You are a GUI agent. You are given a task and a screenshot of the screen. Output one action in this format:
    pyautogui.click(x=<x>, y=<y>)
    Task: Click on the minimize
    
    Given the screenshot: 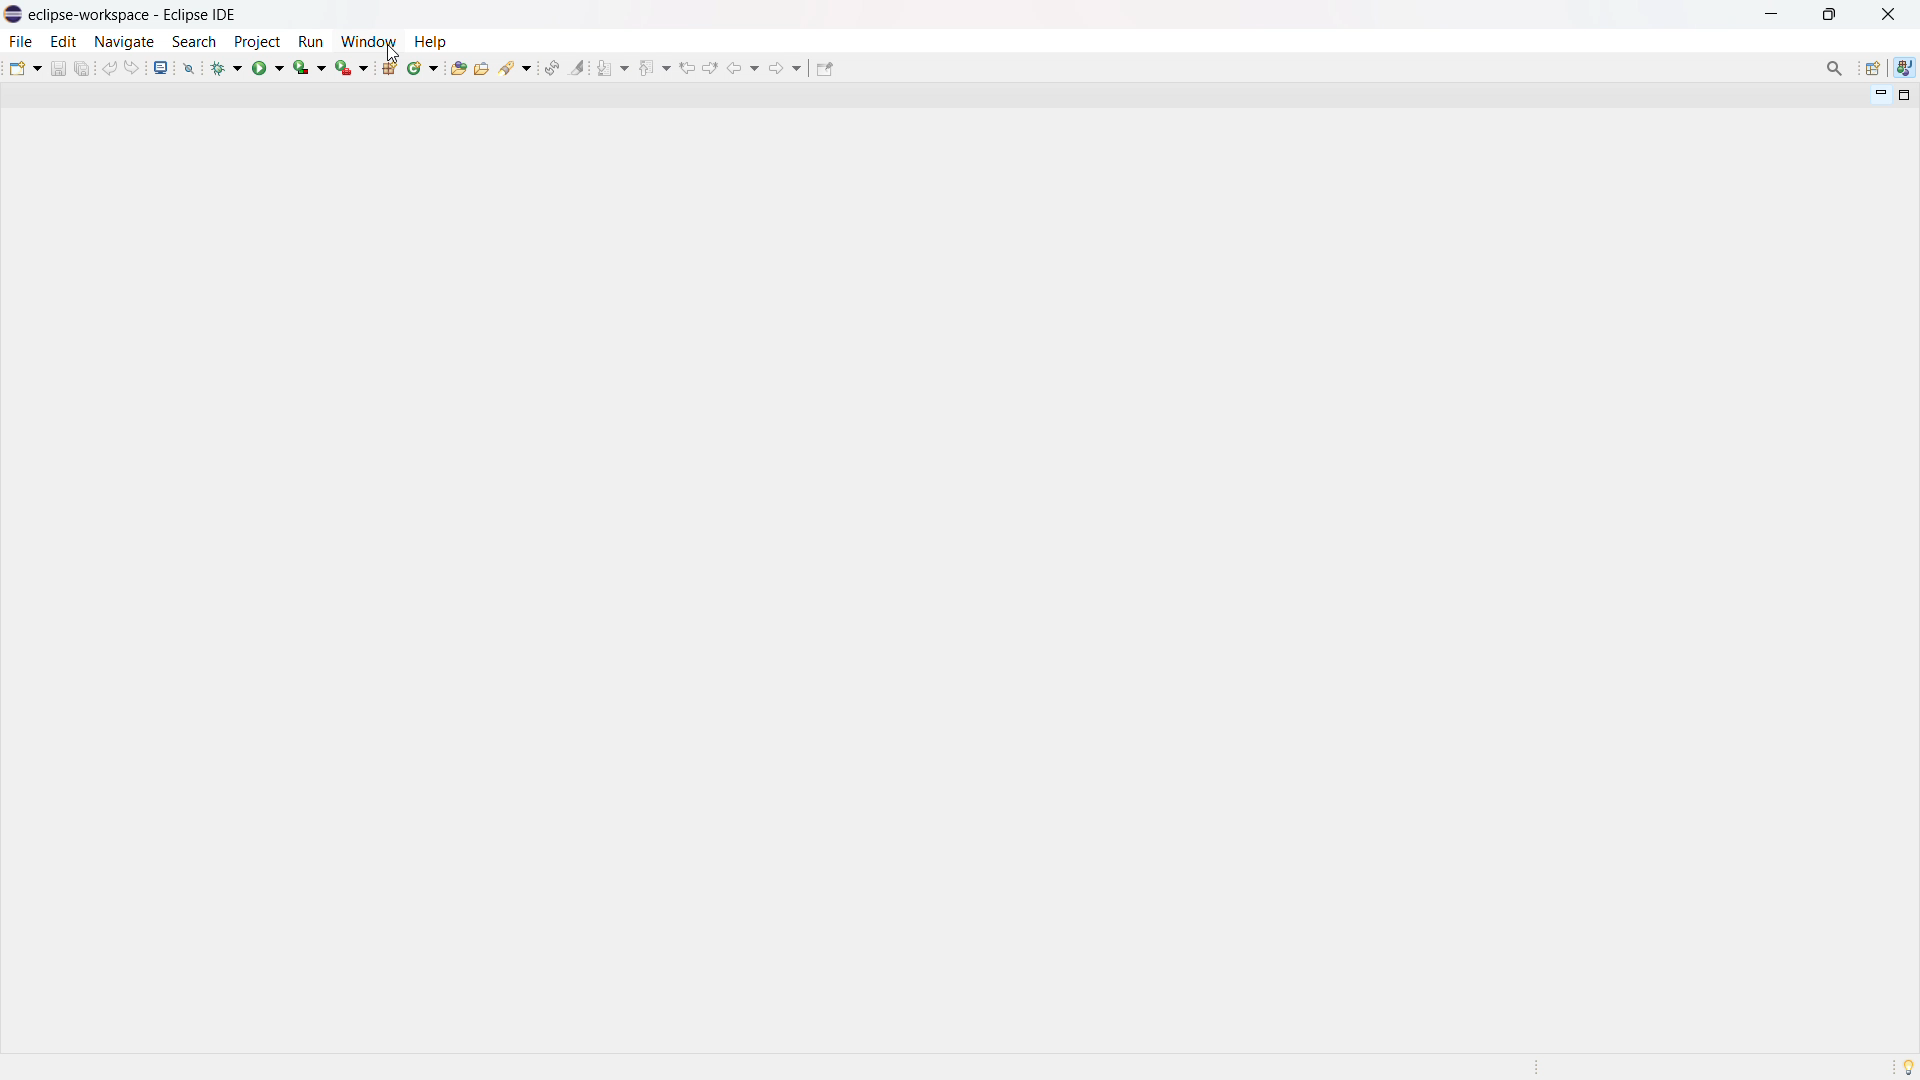 What is the action you would take?
    pyautogui.click(x=1776, y=14)
    